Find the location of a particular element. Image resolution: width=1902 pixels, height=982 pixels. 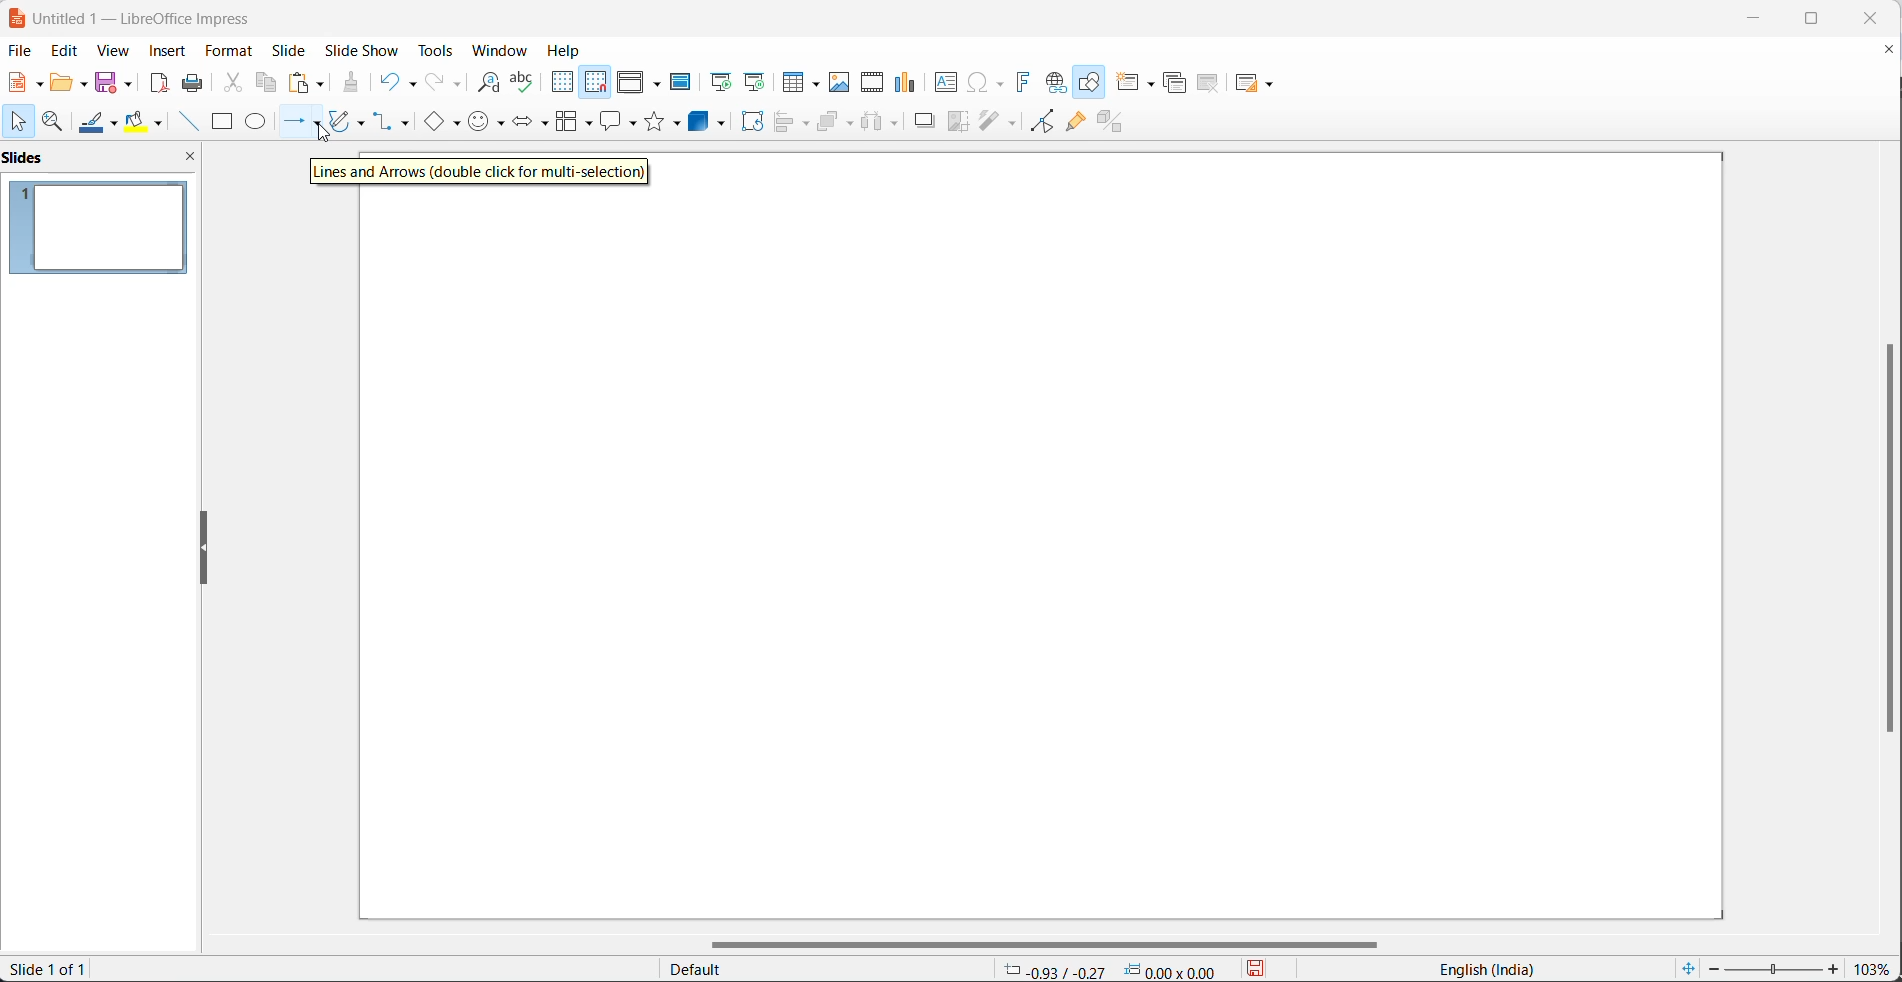

symbol shapes is located at coordinates (487, 125).